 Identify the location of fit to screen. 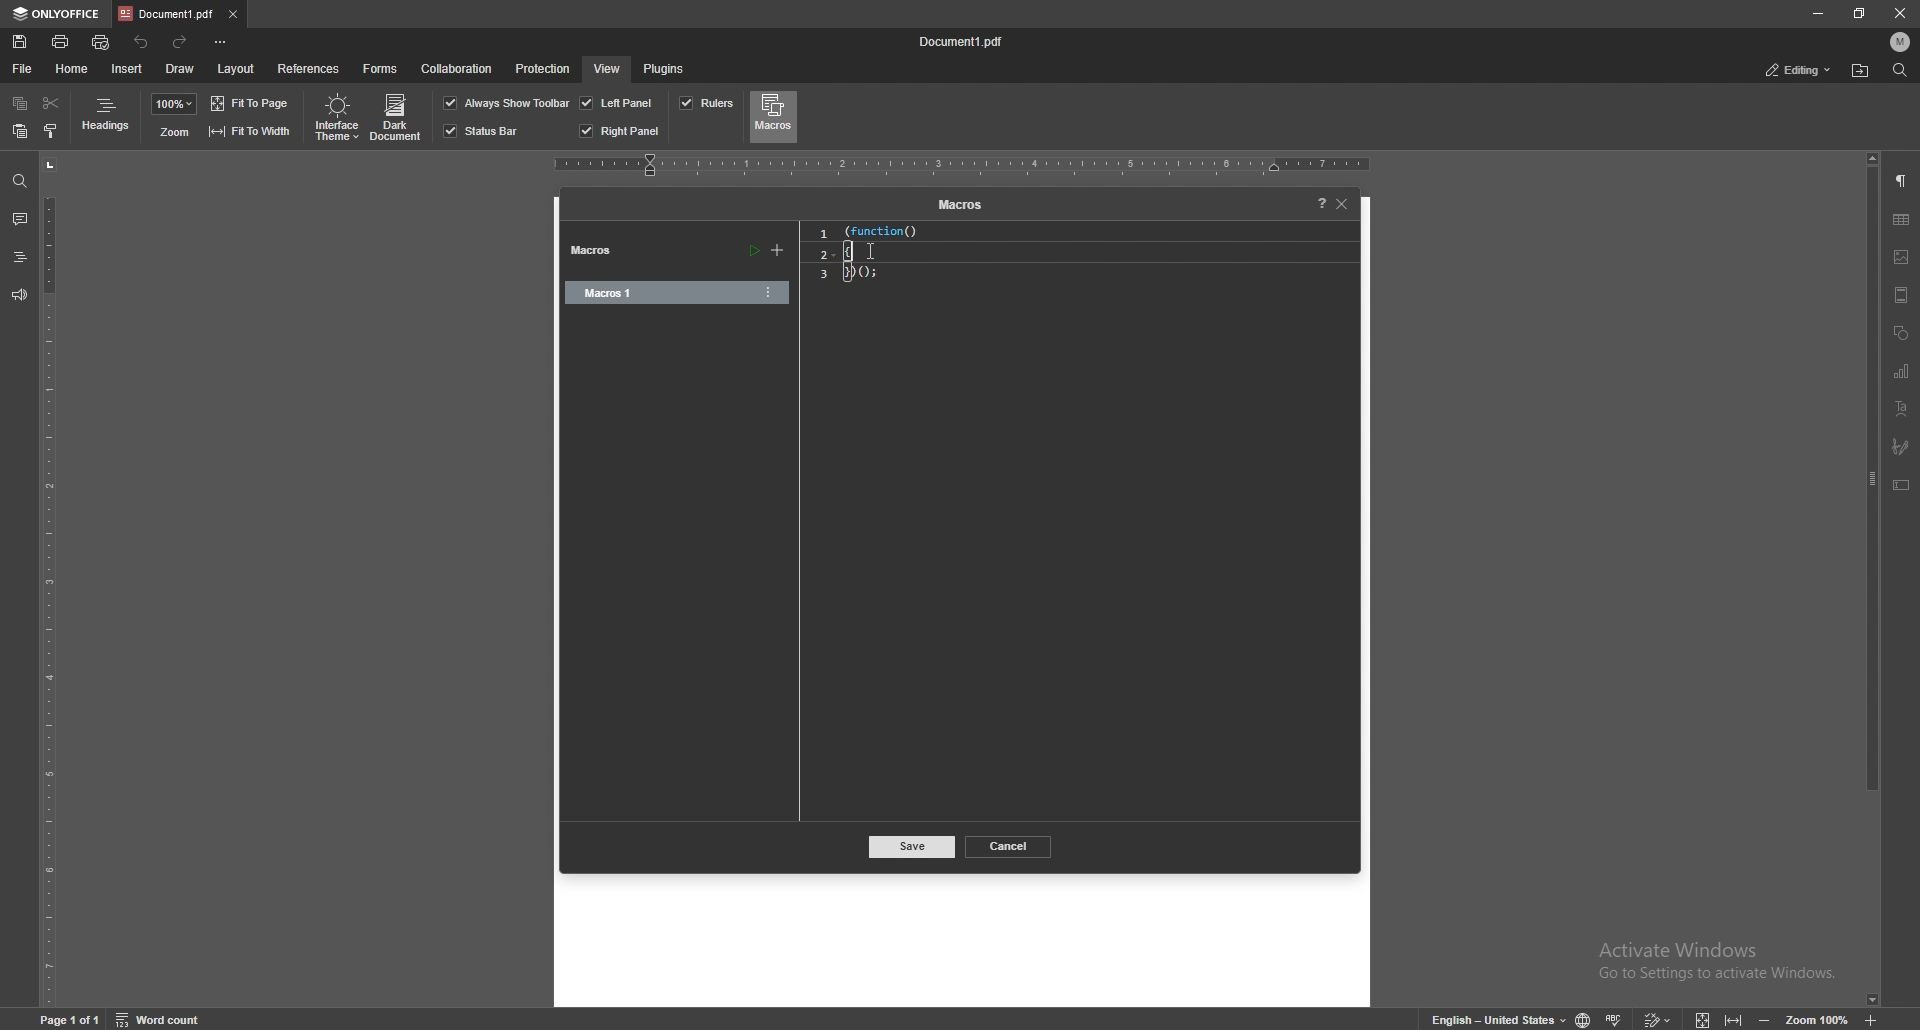
(1704, 1019).